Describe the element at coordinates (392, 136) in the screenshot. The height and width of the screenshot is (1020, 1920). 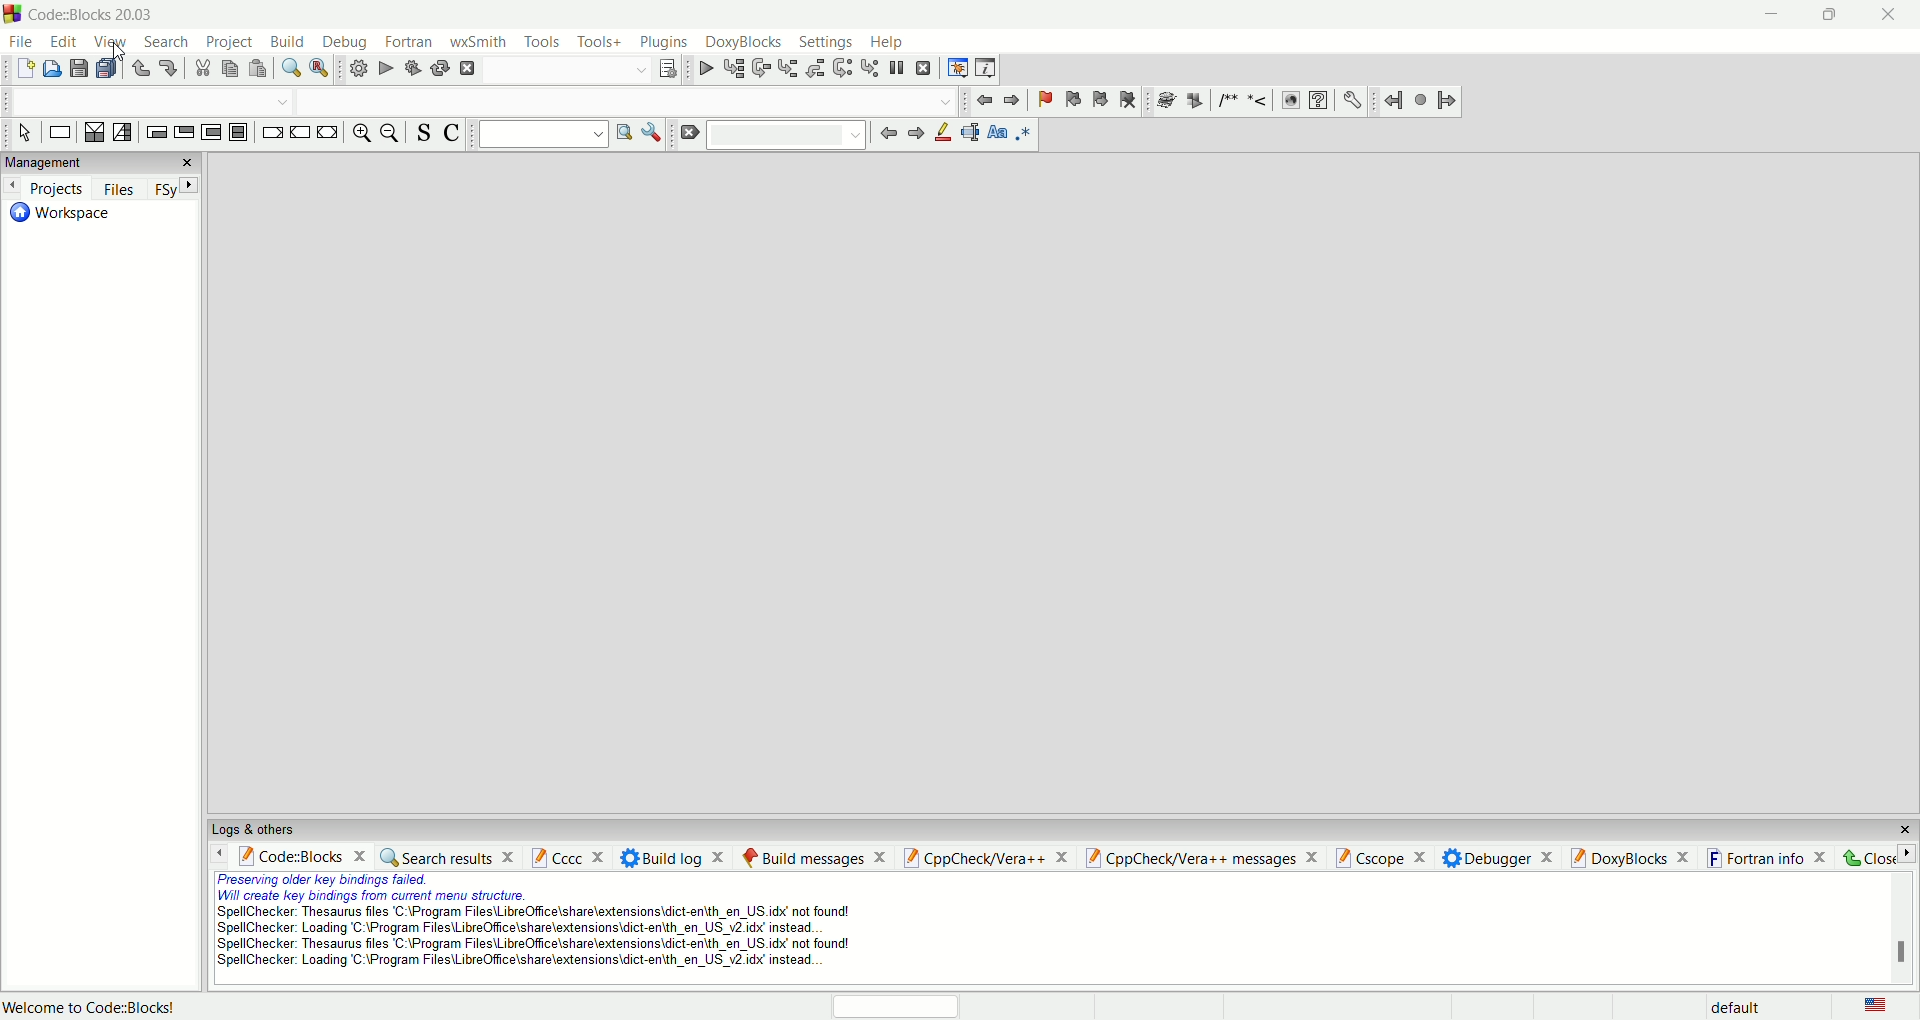
I see `zoom out` at that location.